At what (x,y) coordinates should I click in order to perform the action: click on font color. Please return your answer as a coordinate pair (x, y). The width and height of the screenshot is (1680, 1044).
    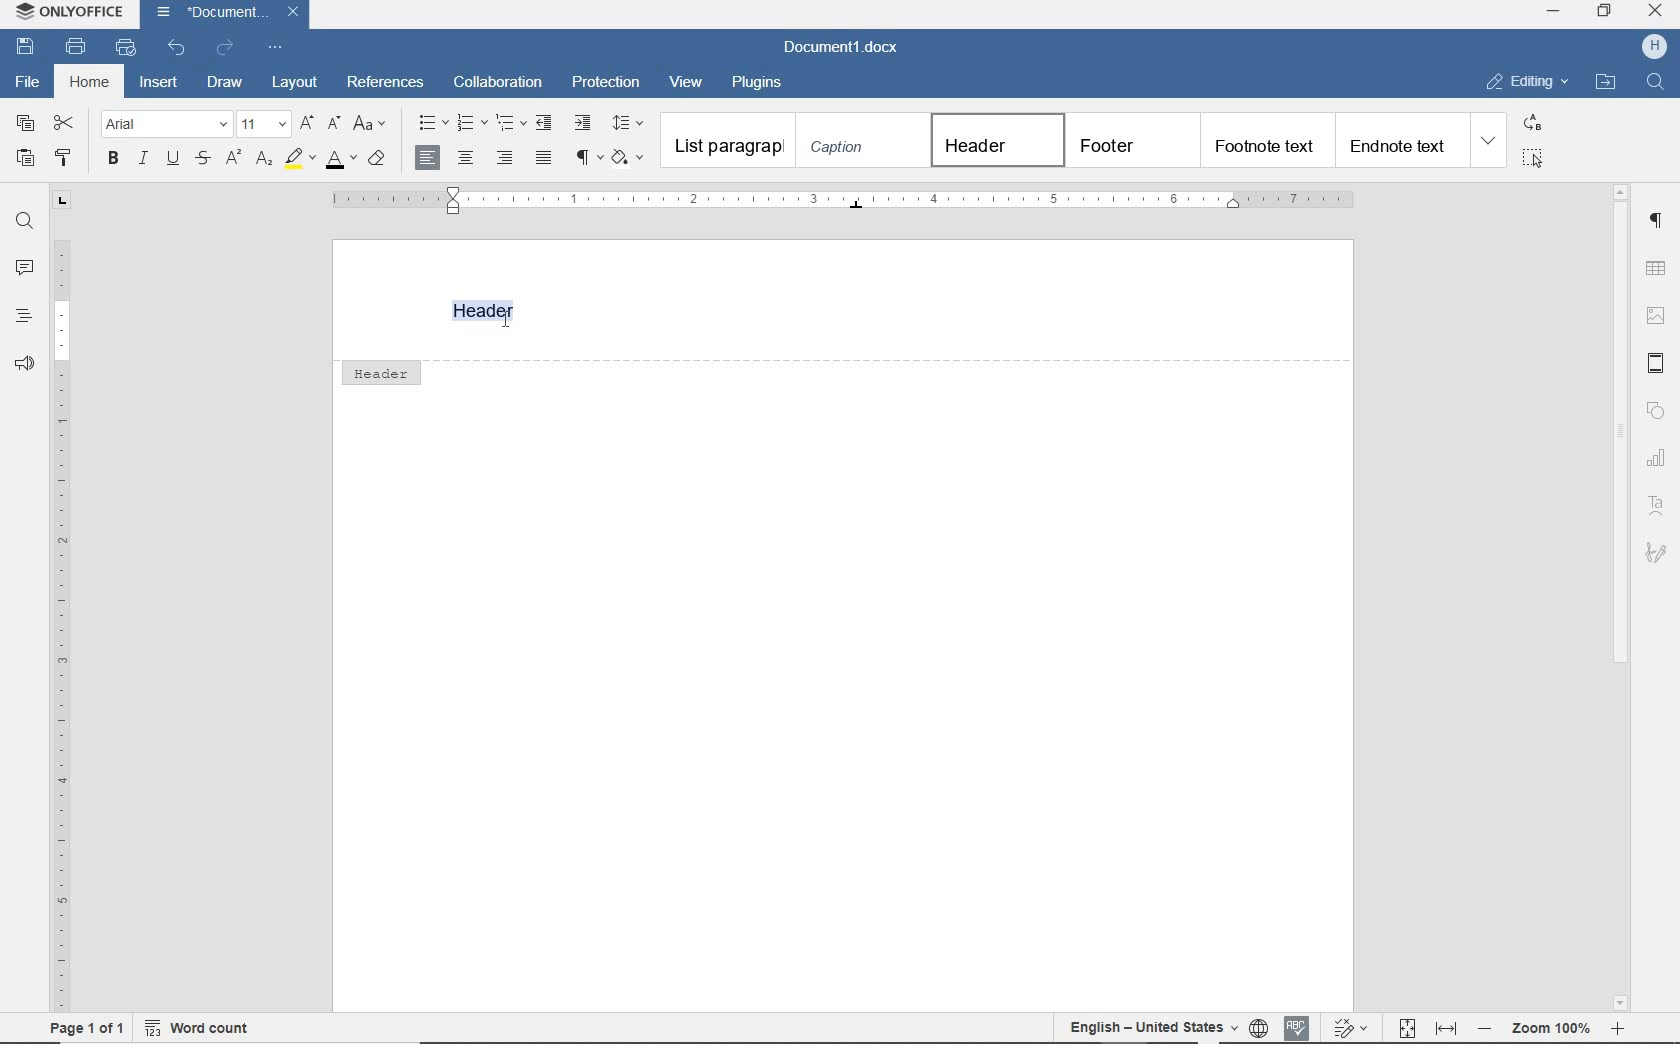
    Looking at the image, I should click on (340, 163).